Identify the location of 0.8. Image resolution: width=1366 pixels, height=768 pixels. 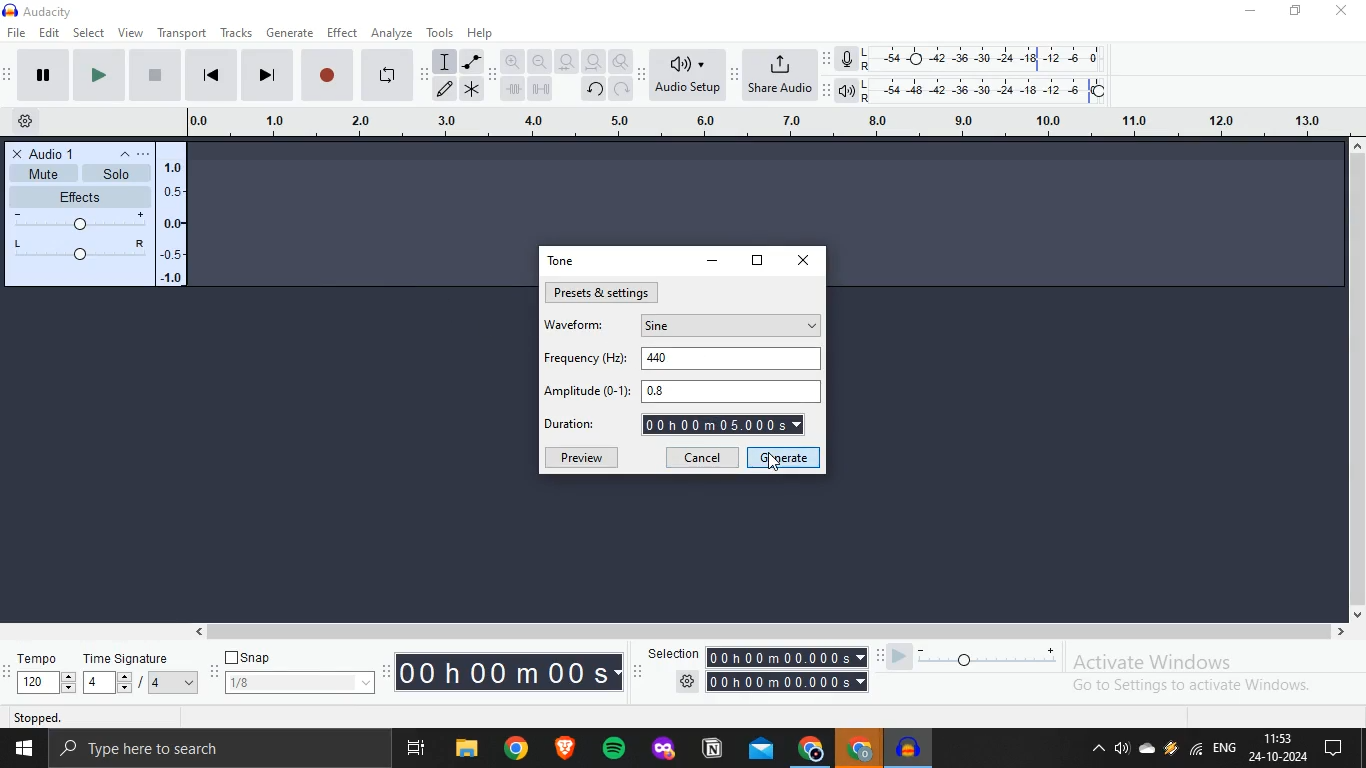
(730, 391).